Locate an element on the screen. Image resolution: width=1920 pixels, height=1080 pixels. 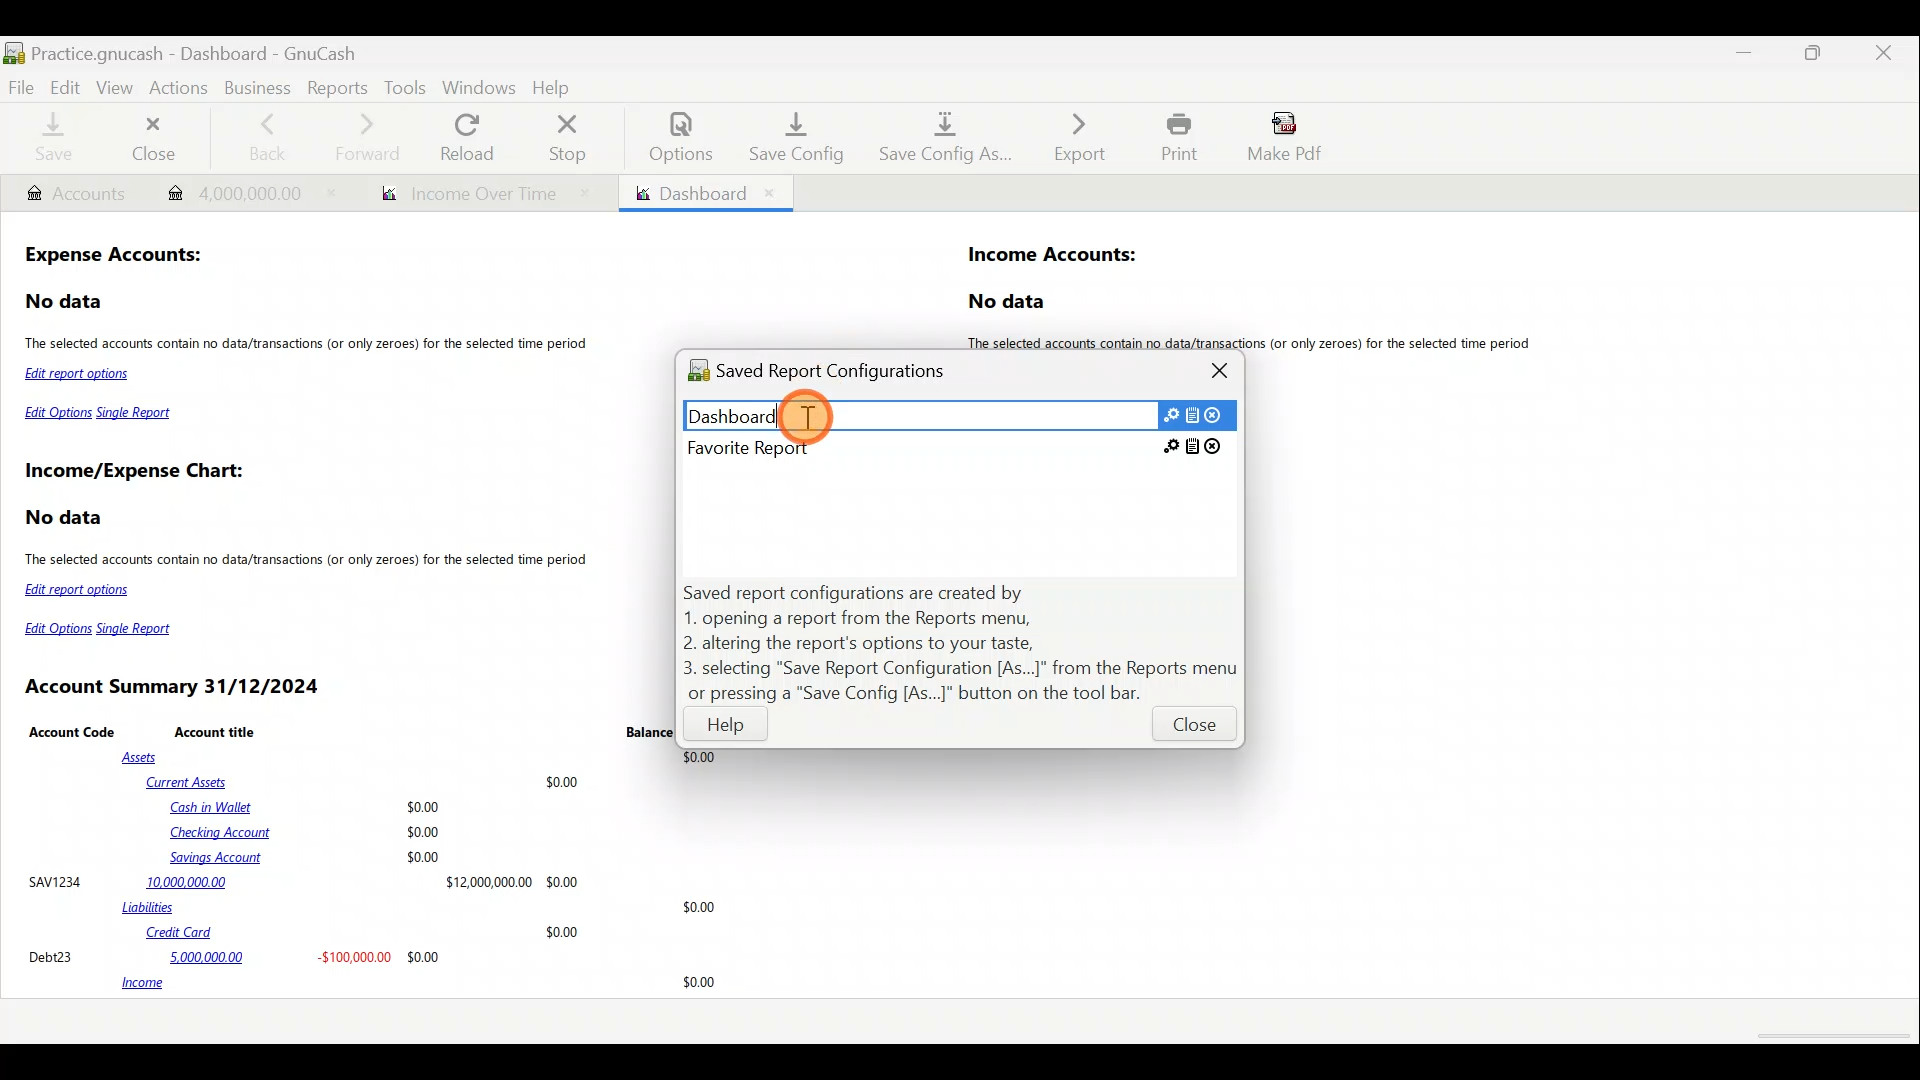
Forward is located at coordinates (375, 137).